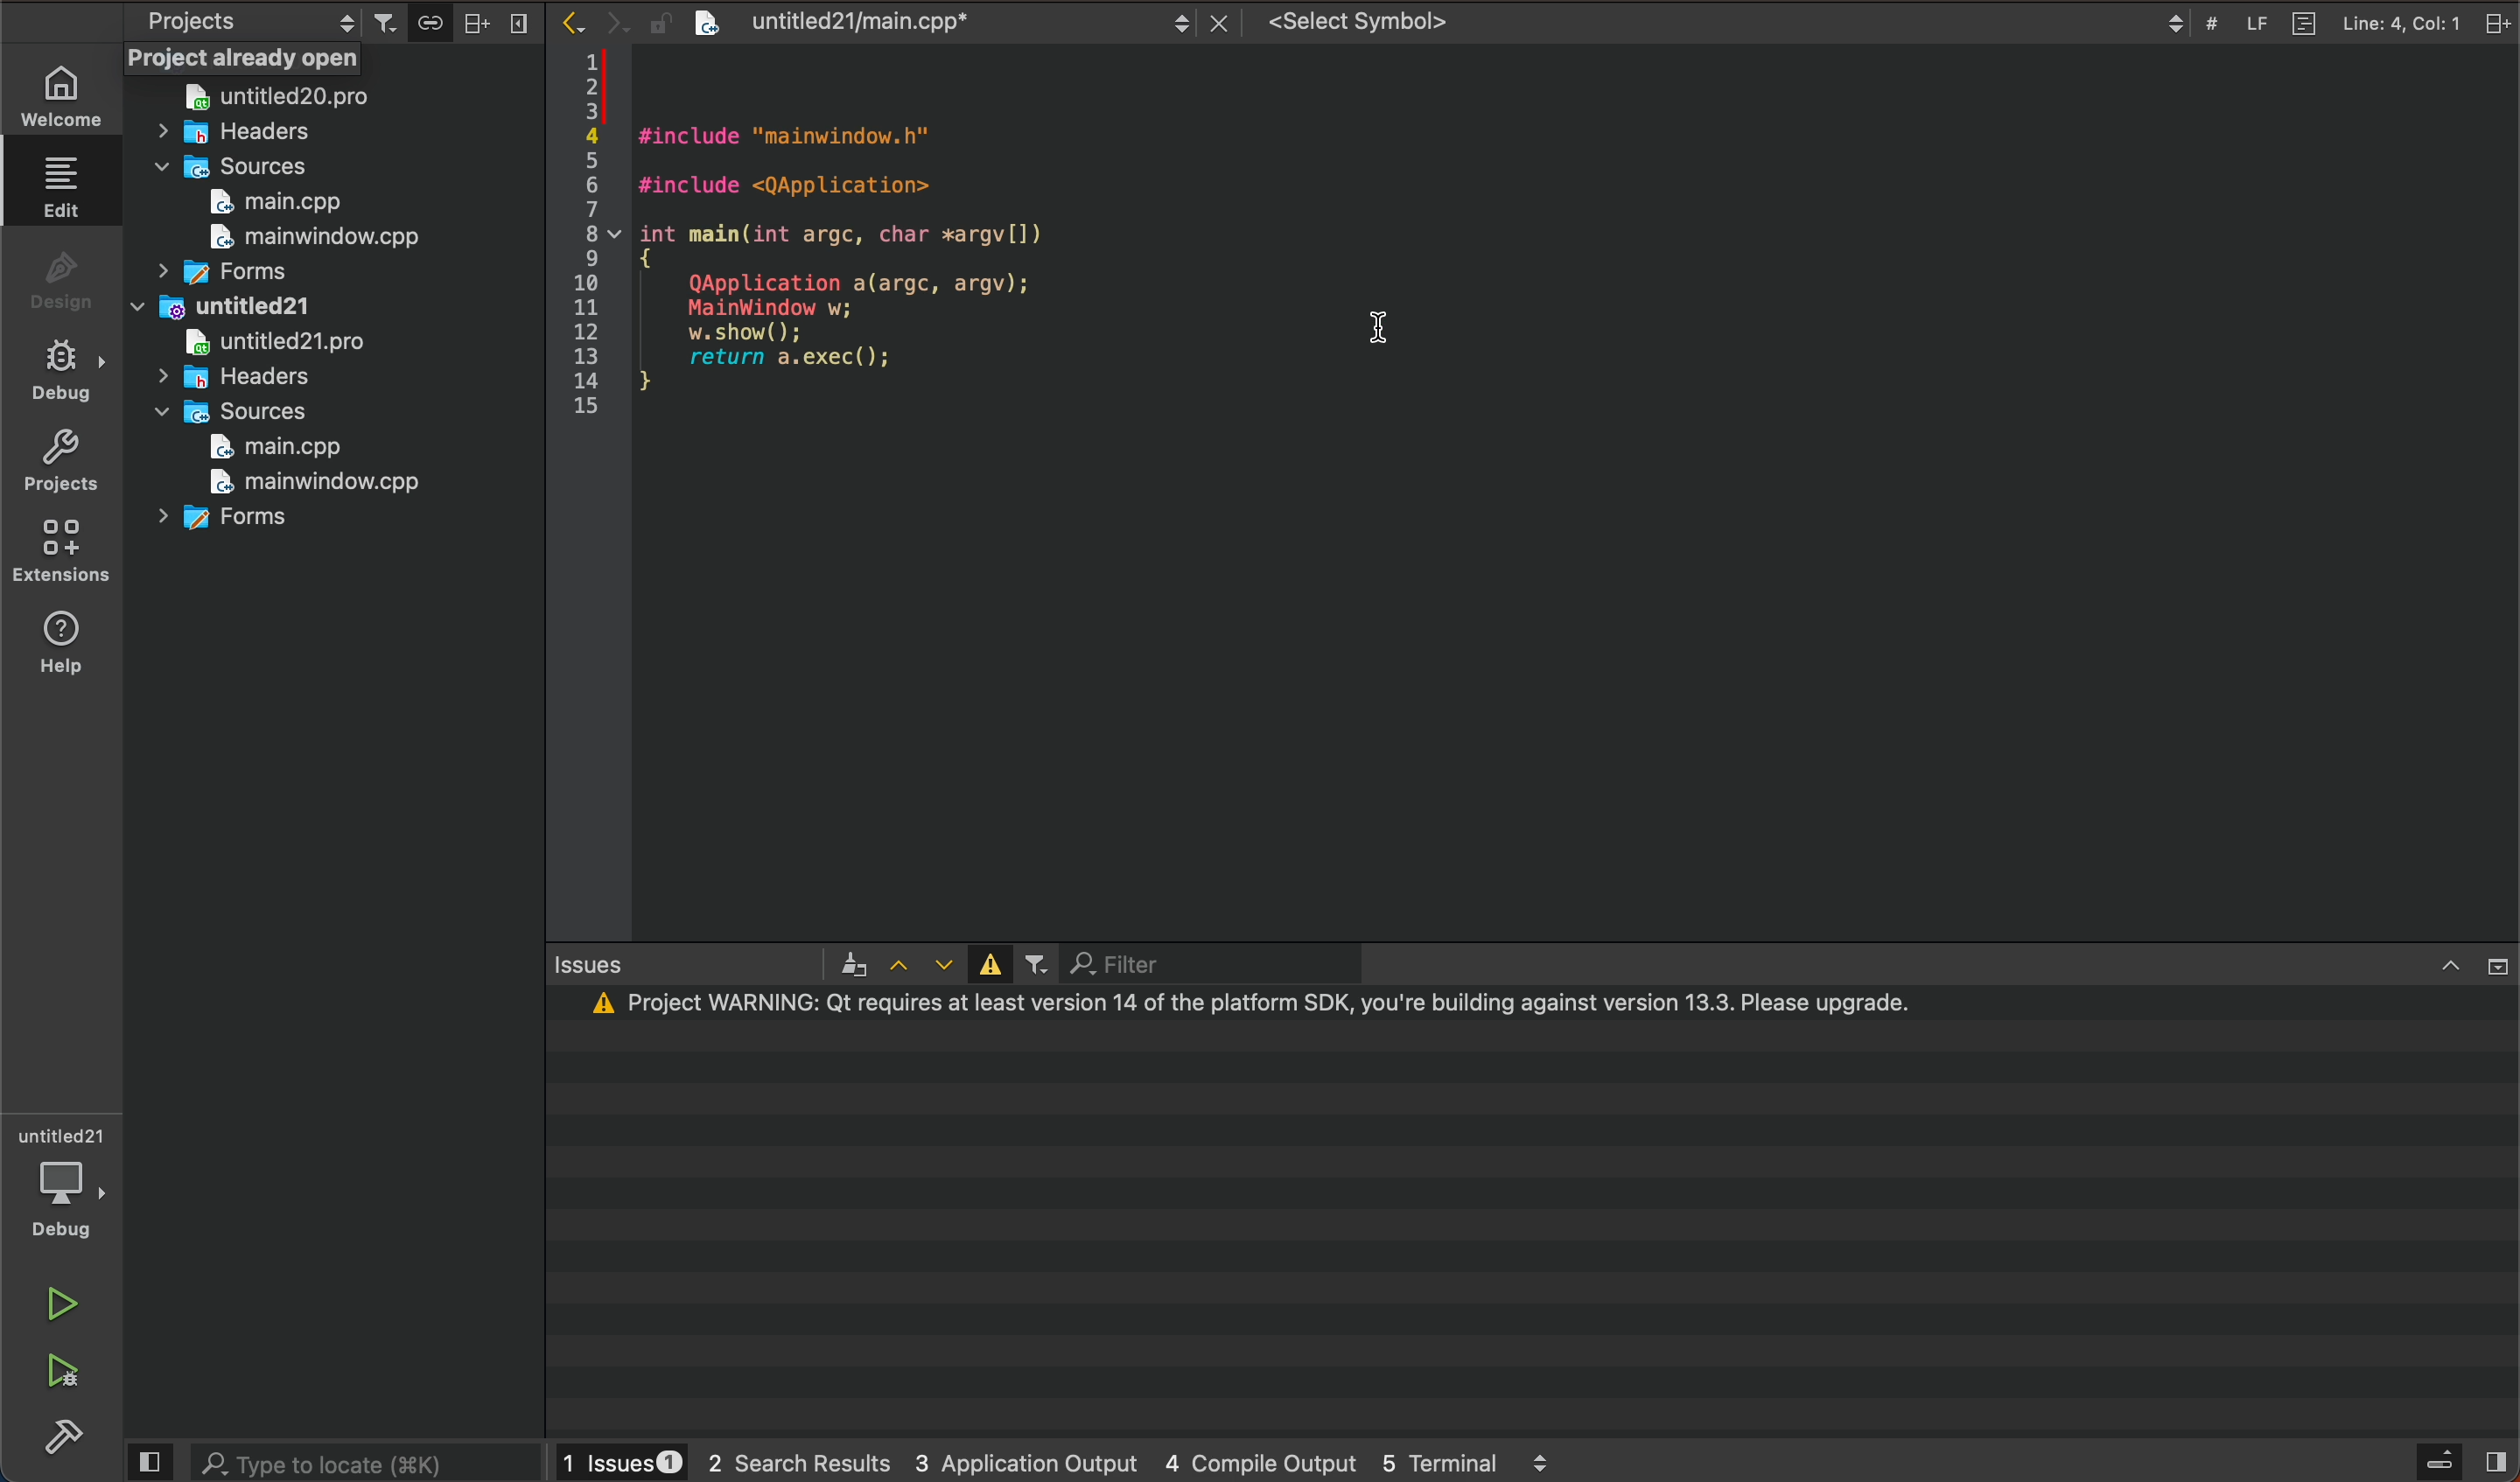  Describe the element at coordinates (65, 1131) in the screenshot. I see `untitled` at that location.